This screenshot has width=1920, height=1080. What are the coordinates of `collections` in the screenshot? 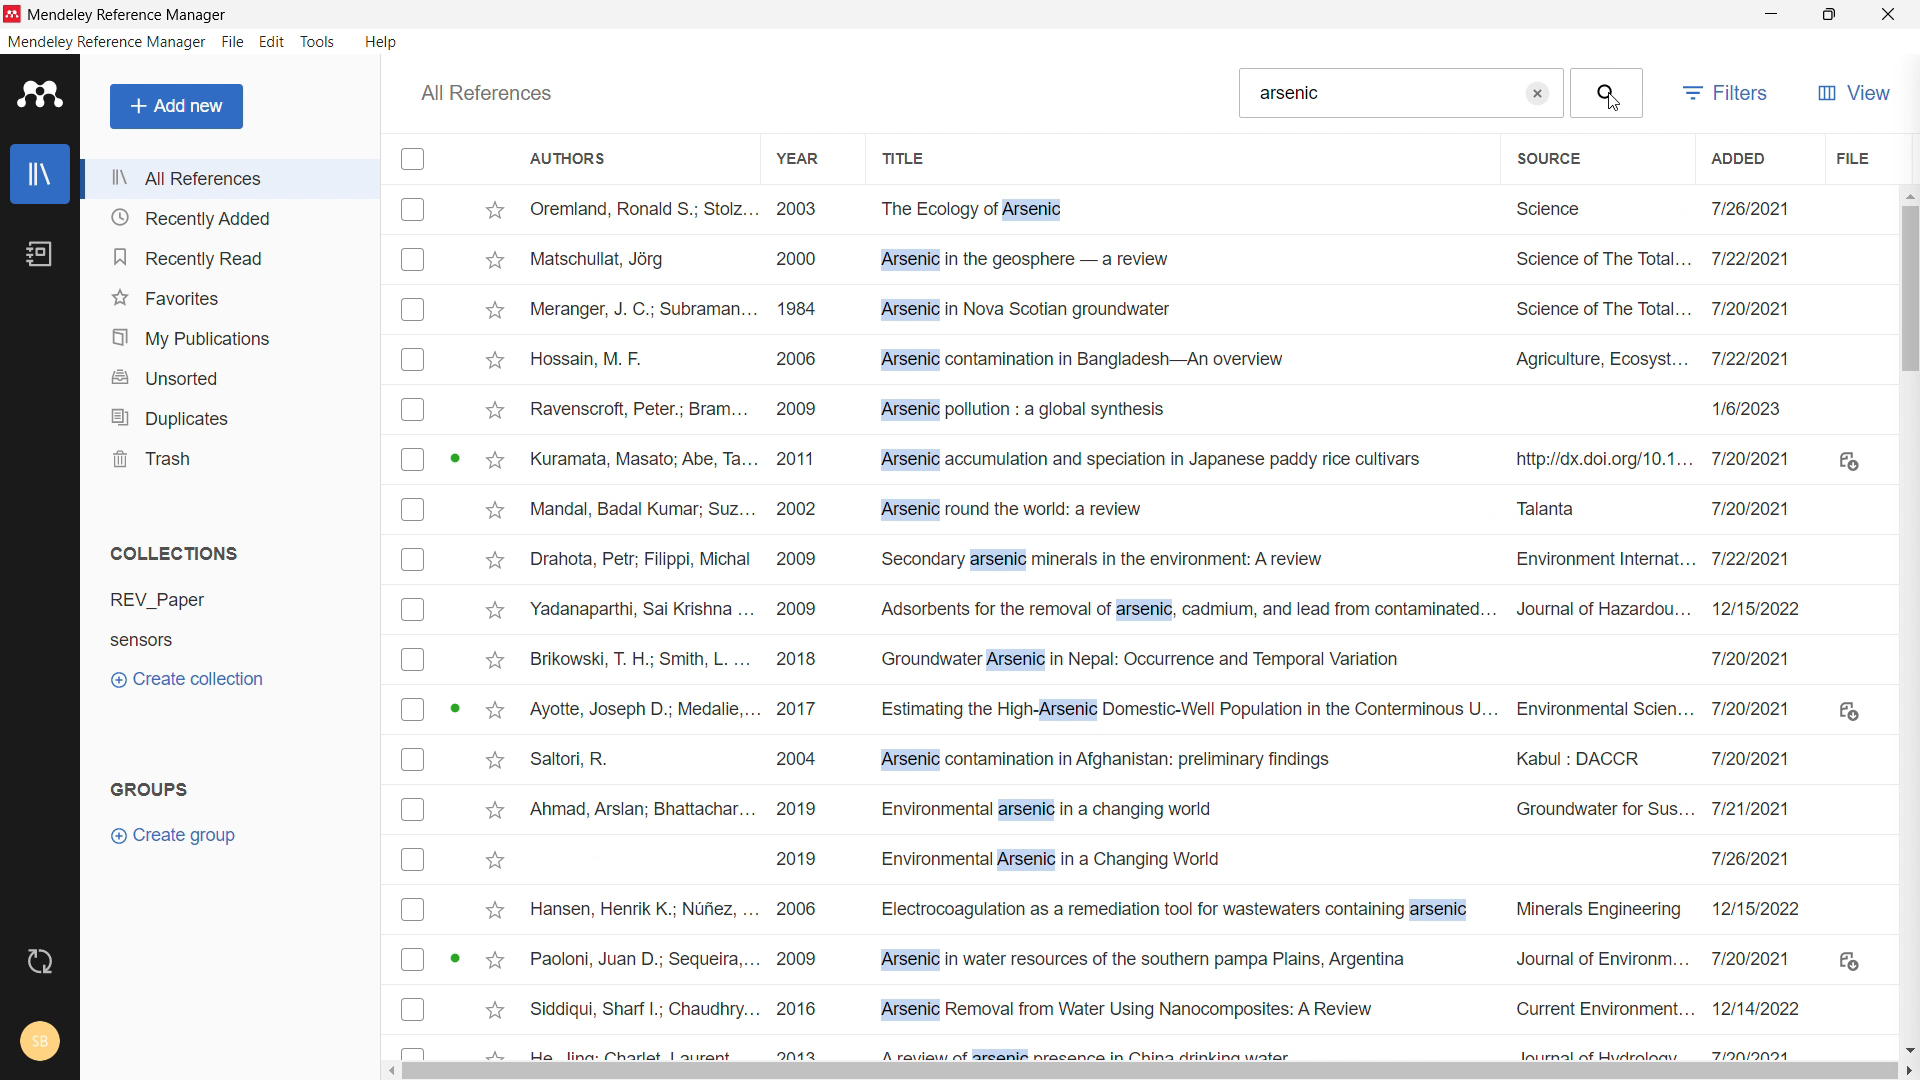 It's located at (174, 552).